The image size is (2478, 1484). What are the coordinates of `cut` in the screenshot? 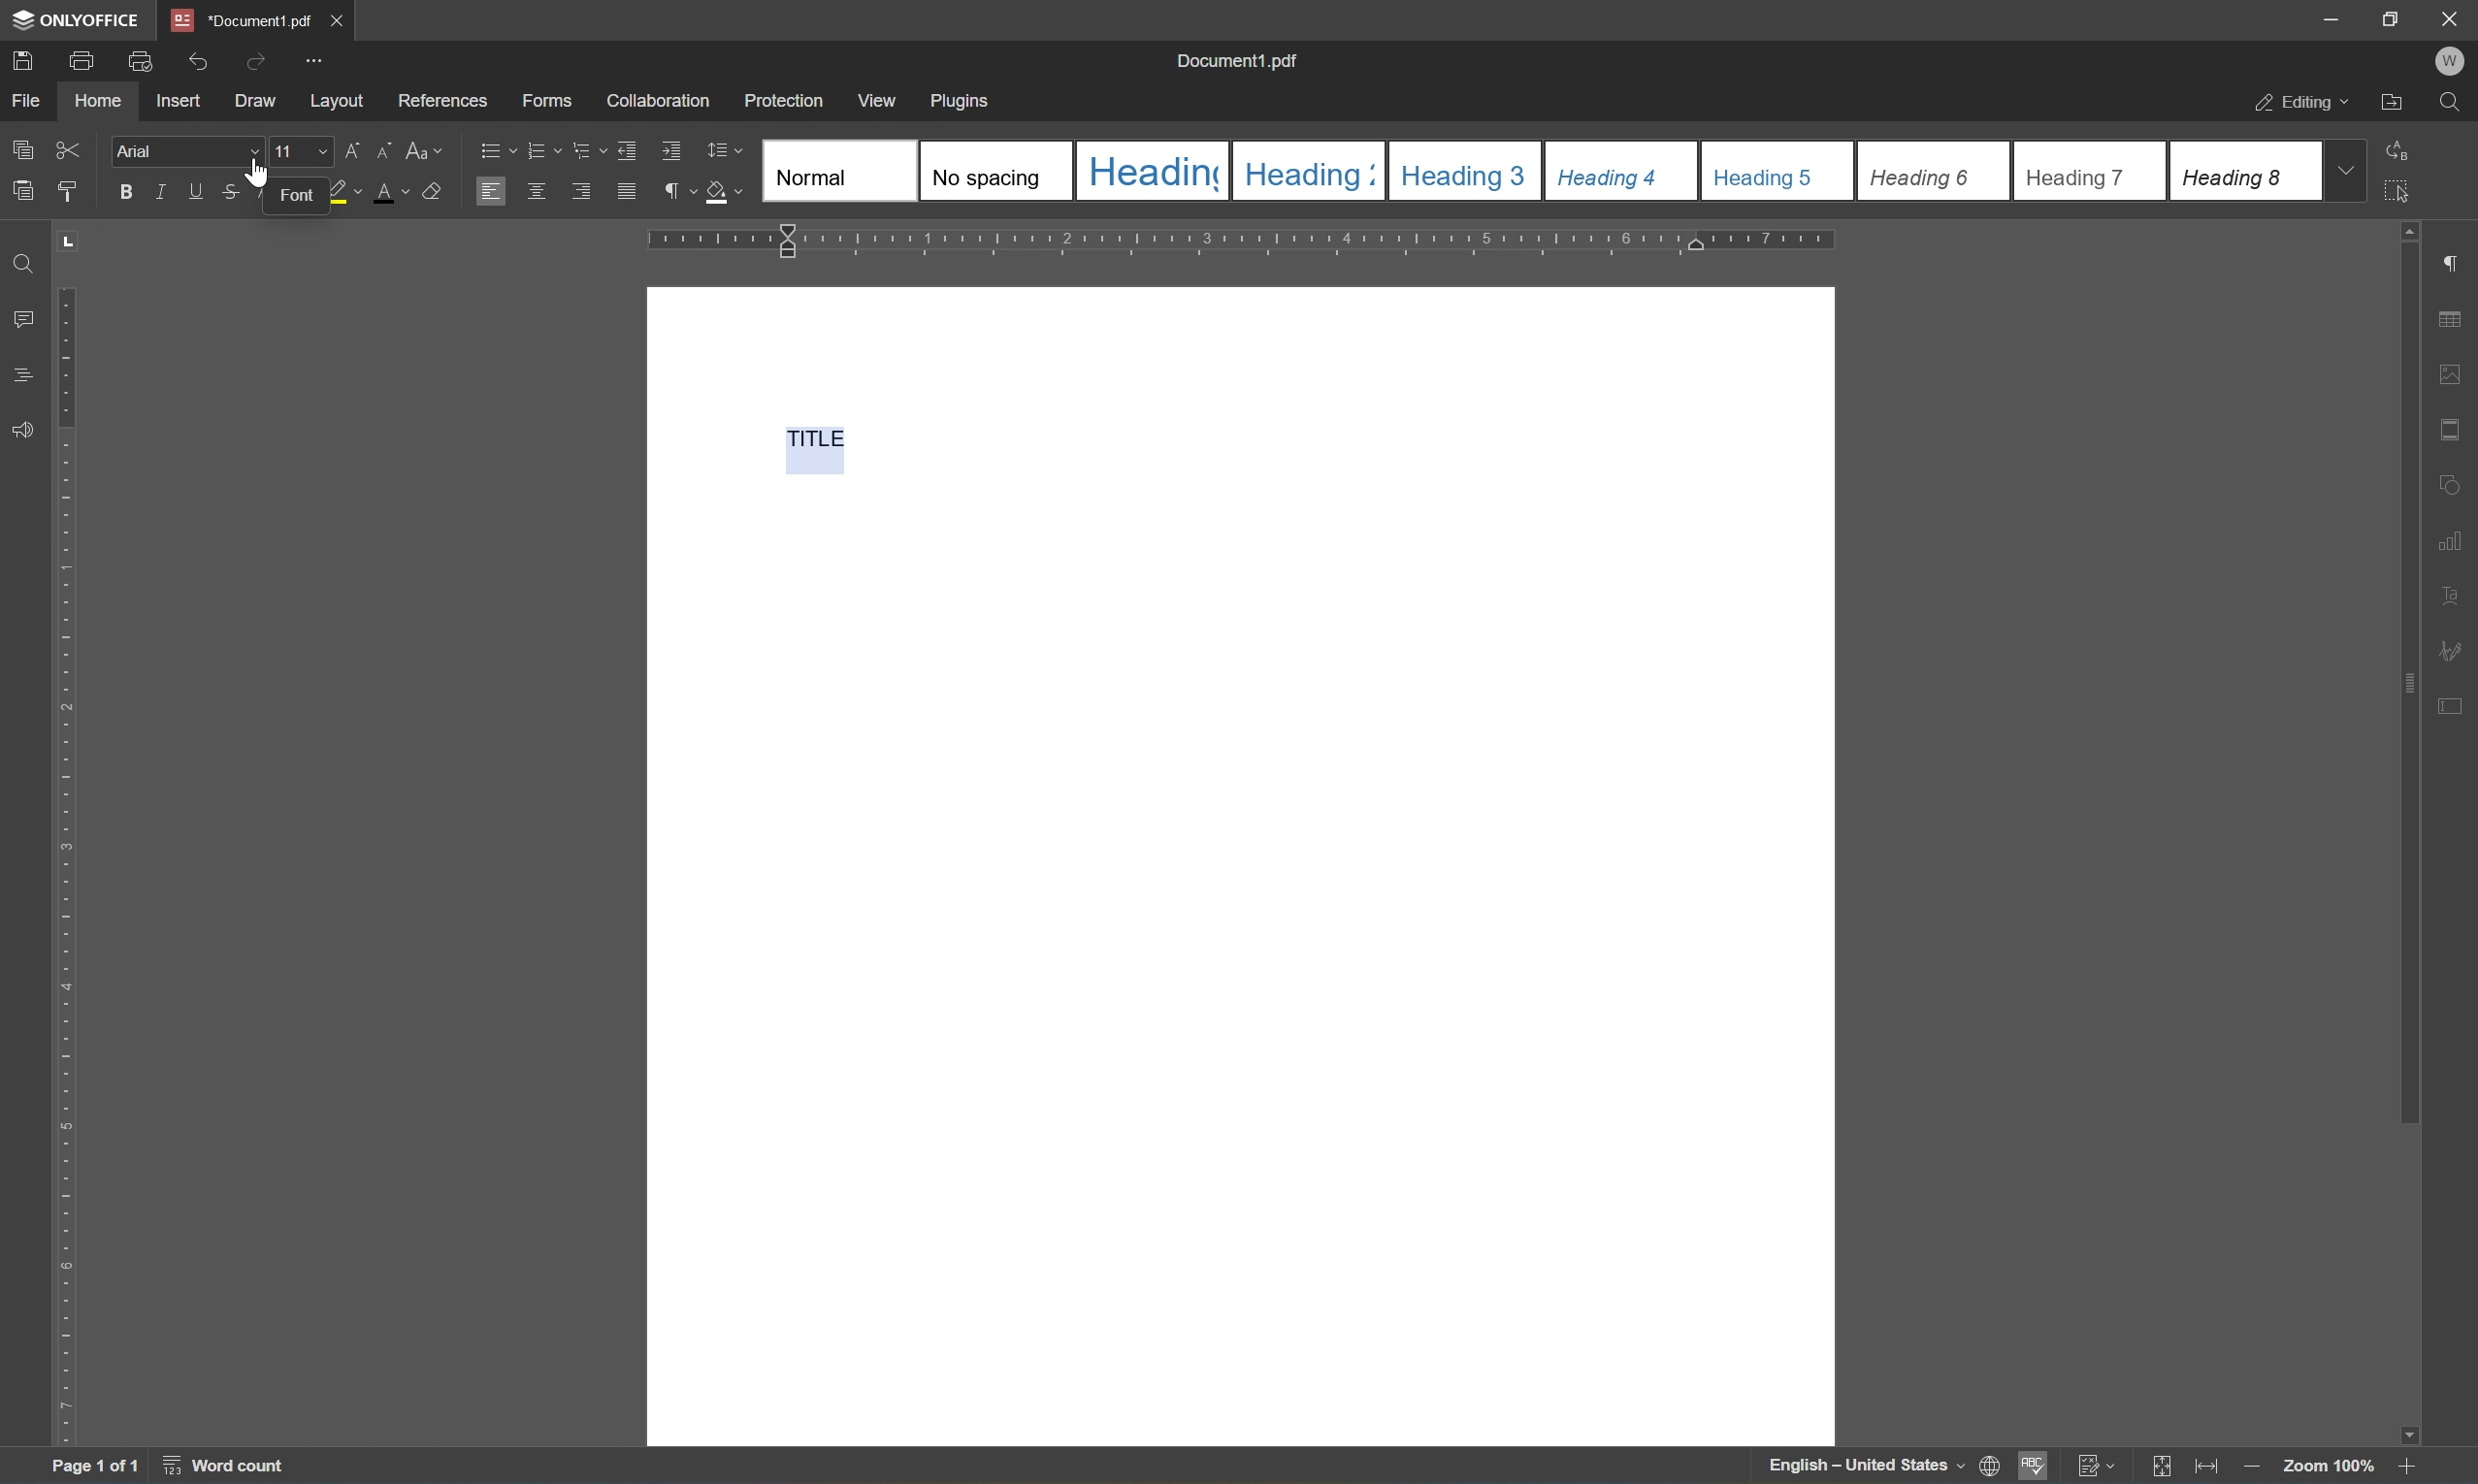 It's located at (68, 151).